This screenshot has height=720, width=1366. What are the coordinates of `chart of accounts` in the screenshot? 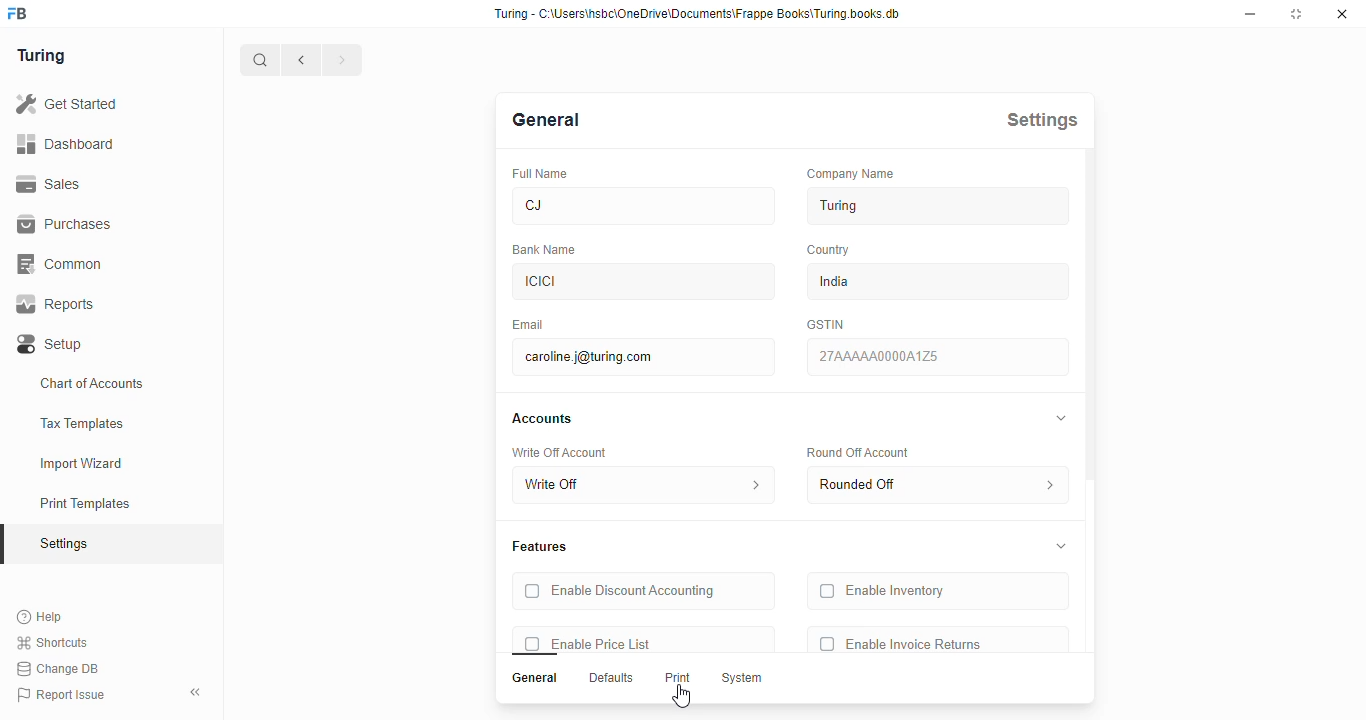 It's located at (92, 383).